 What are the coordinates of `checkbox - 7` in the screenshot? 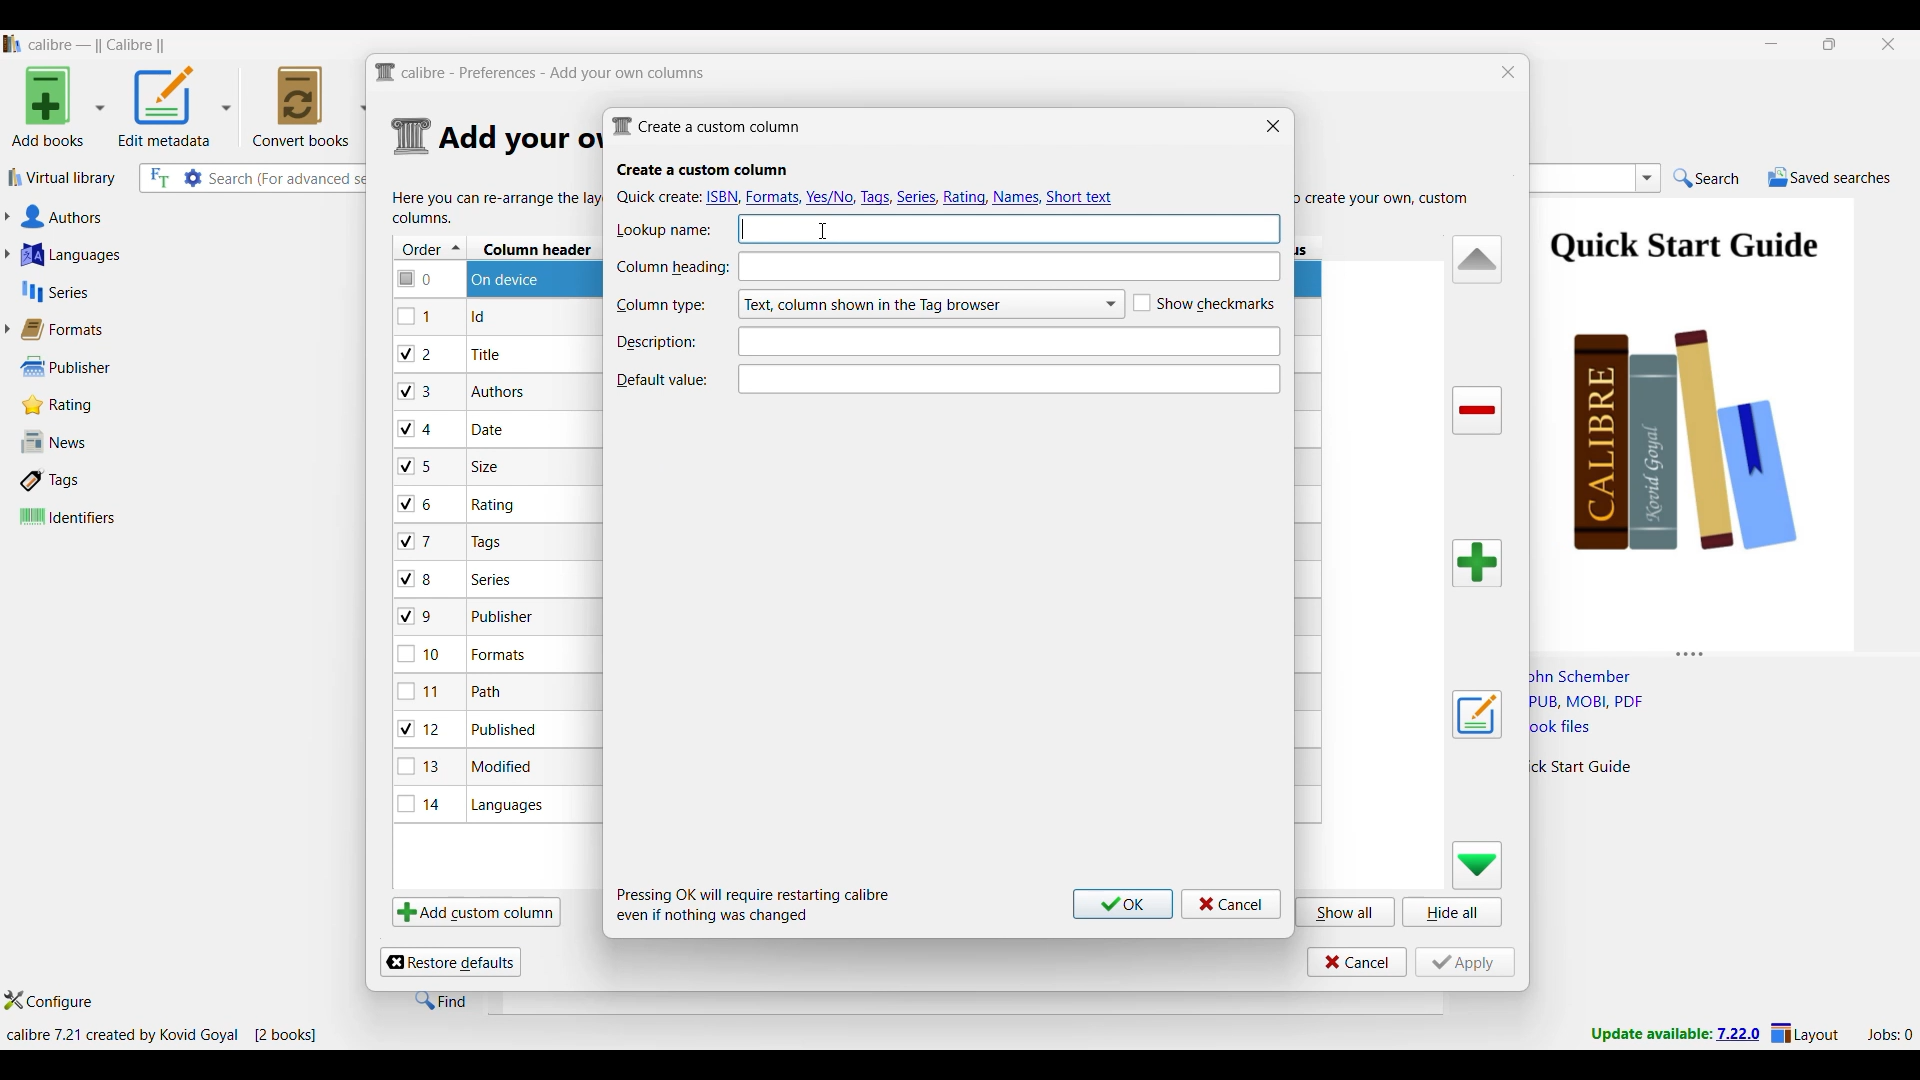 It's located at (418, 541).